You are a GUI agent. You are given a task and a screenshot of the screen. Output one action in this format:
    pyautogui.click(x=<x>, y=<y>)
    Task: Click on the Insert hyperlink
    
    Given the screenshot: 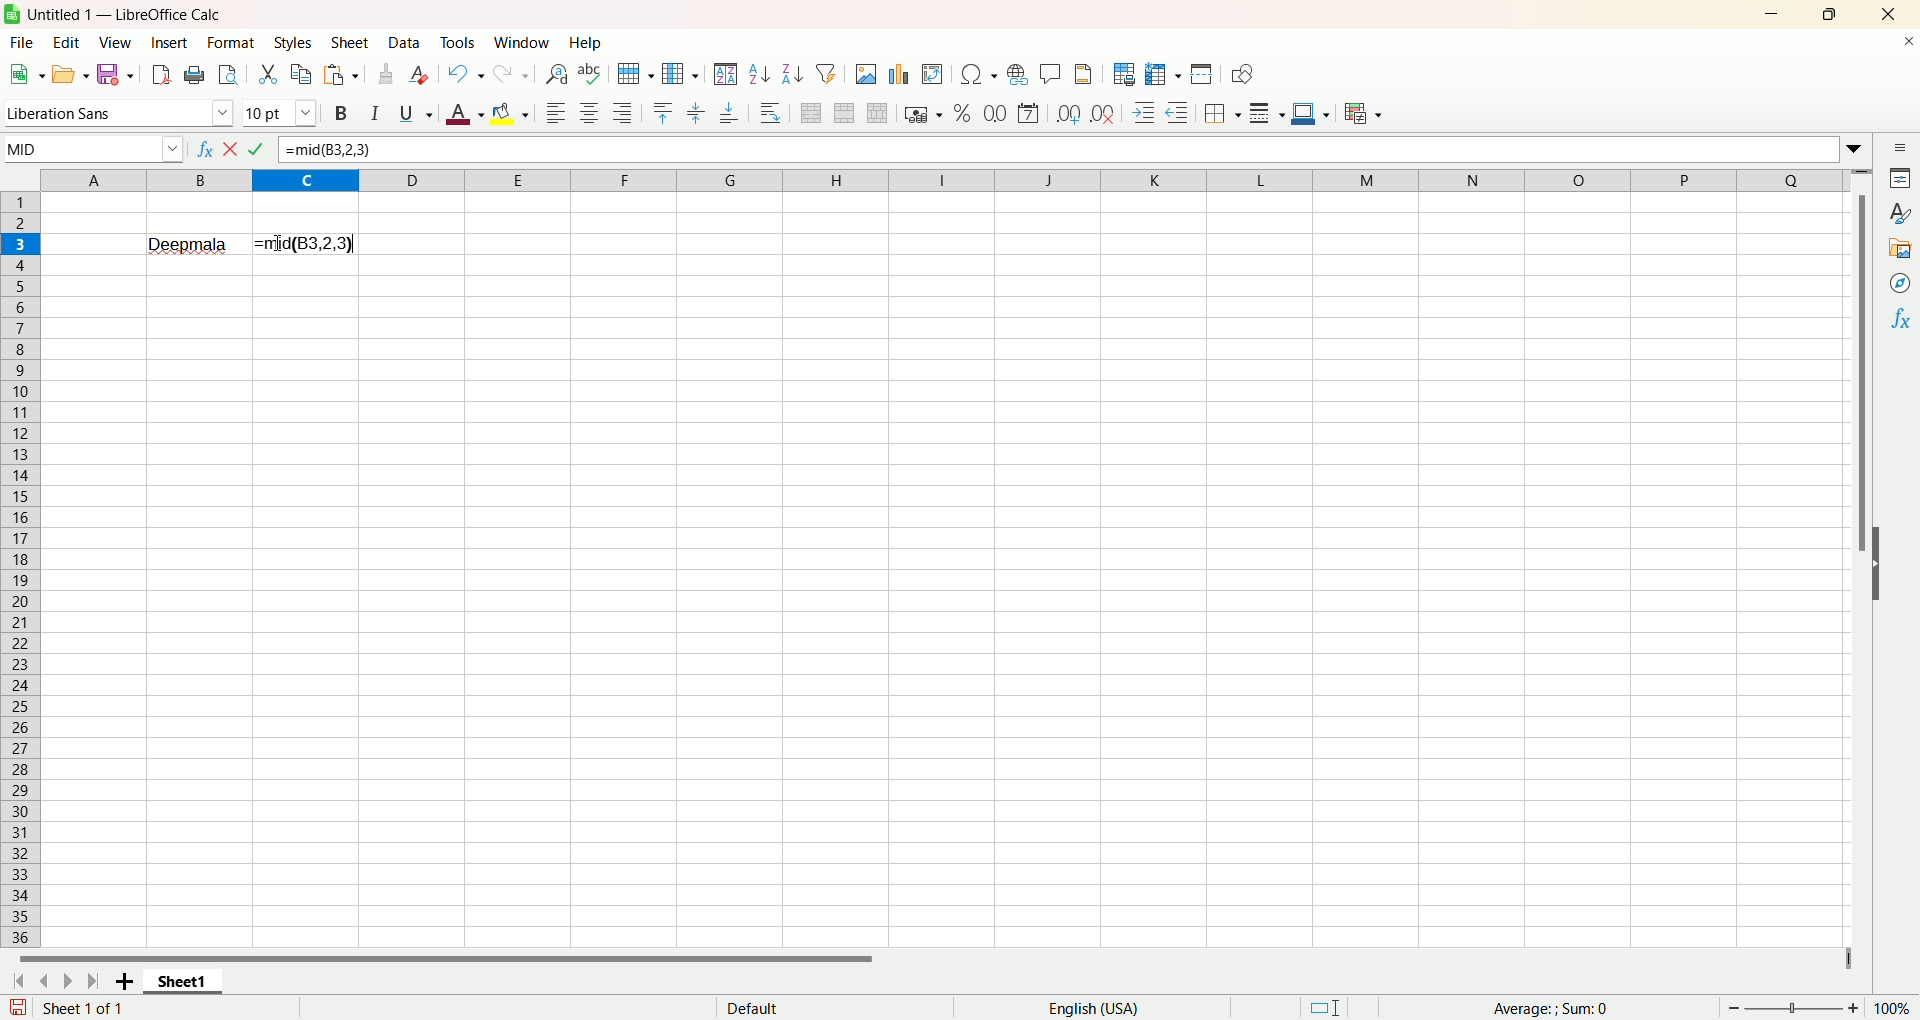 What is the action you would take?
    pyautogui.click(x=1017, y=72)
    